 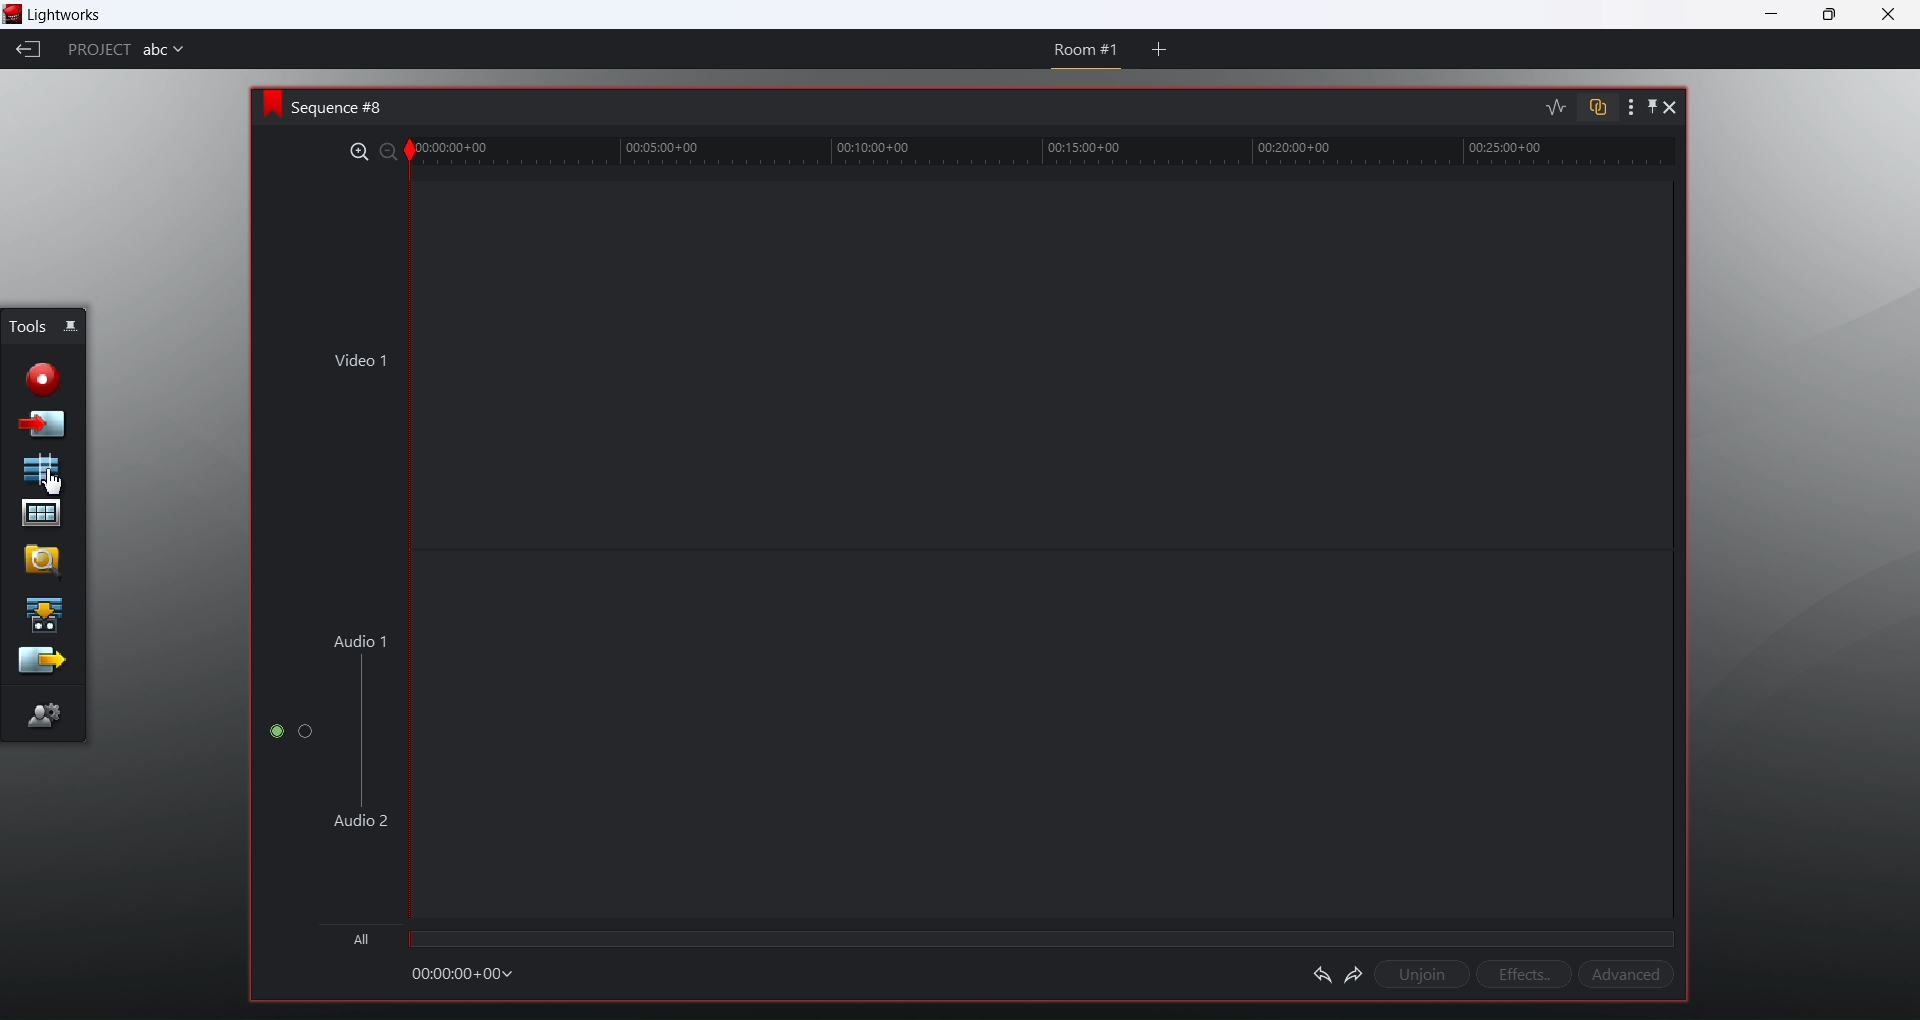 I want to click on trim, so click(x=409, y=151).